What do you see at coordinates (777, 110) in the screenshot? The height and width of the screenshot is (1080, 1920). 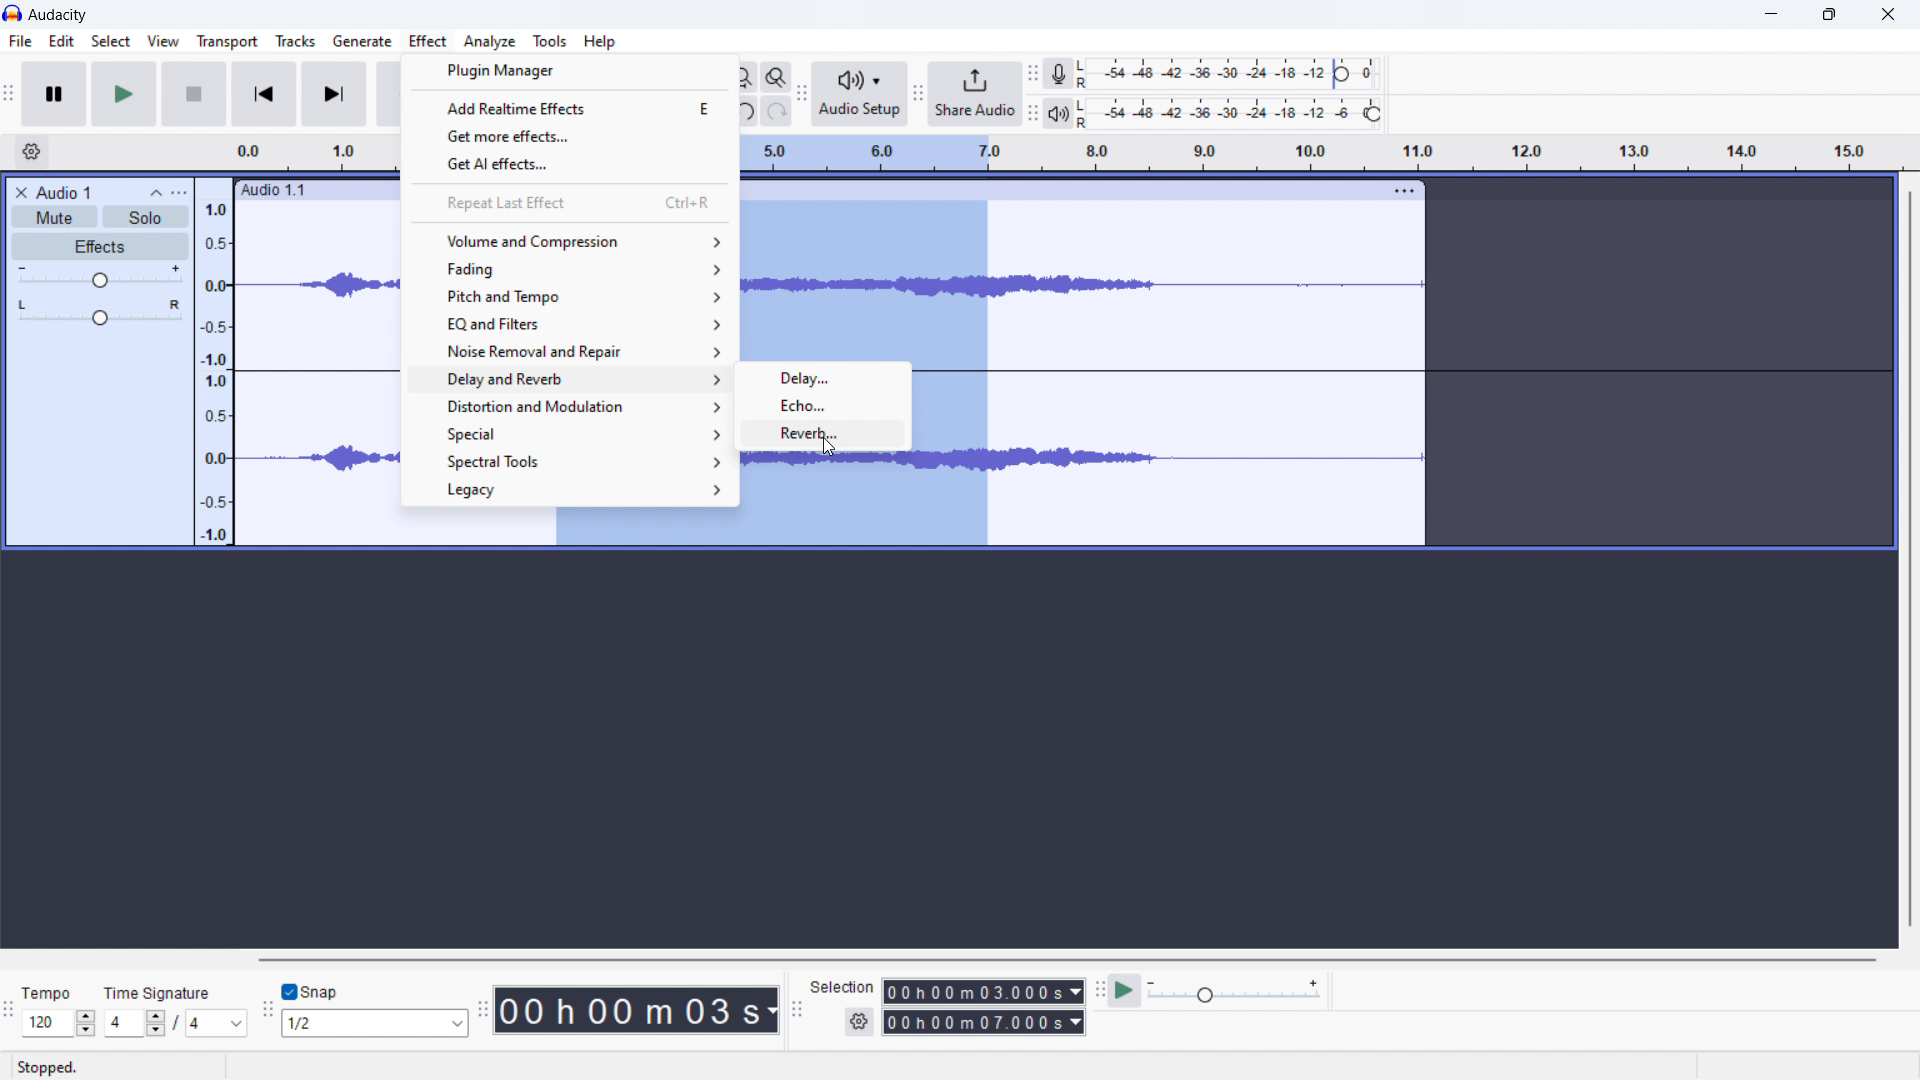 I see `redo` at bounding box center [777, 110].